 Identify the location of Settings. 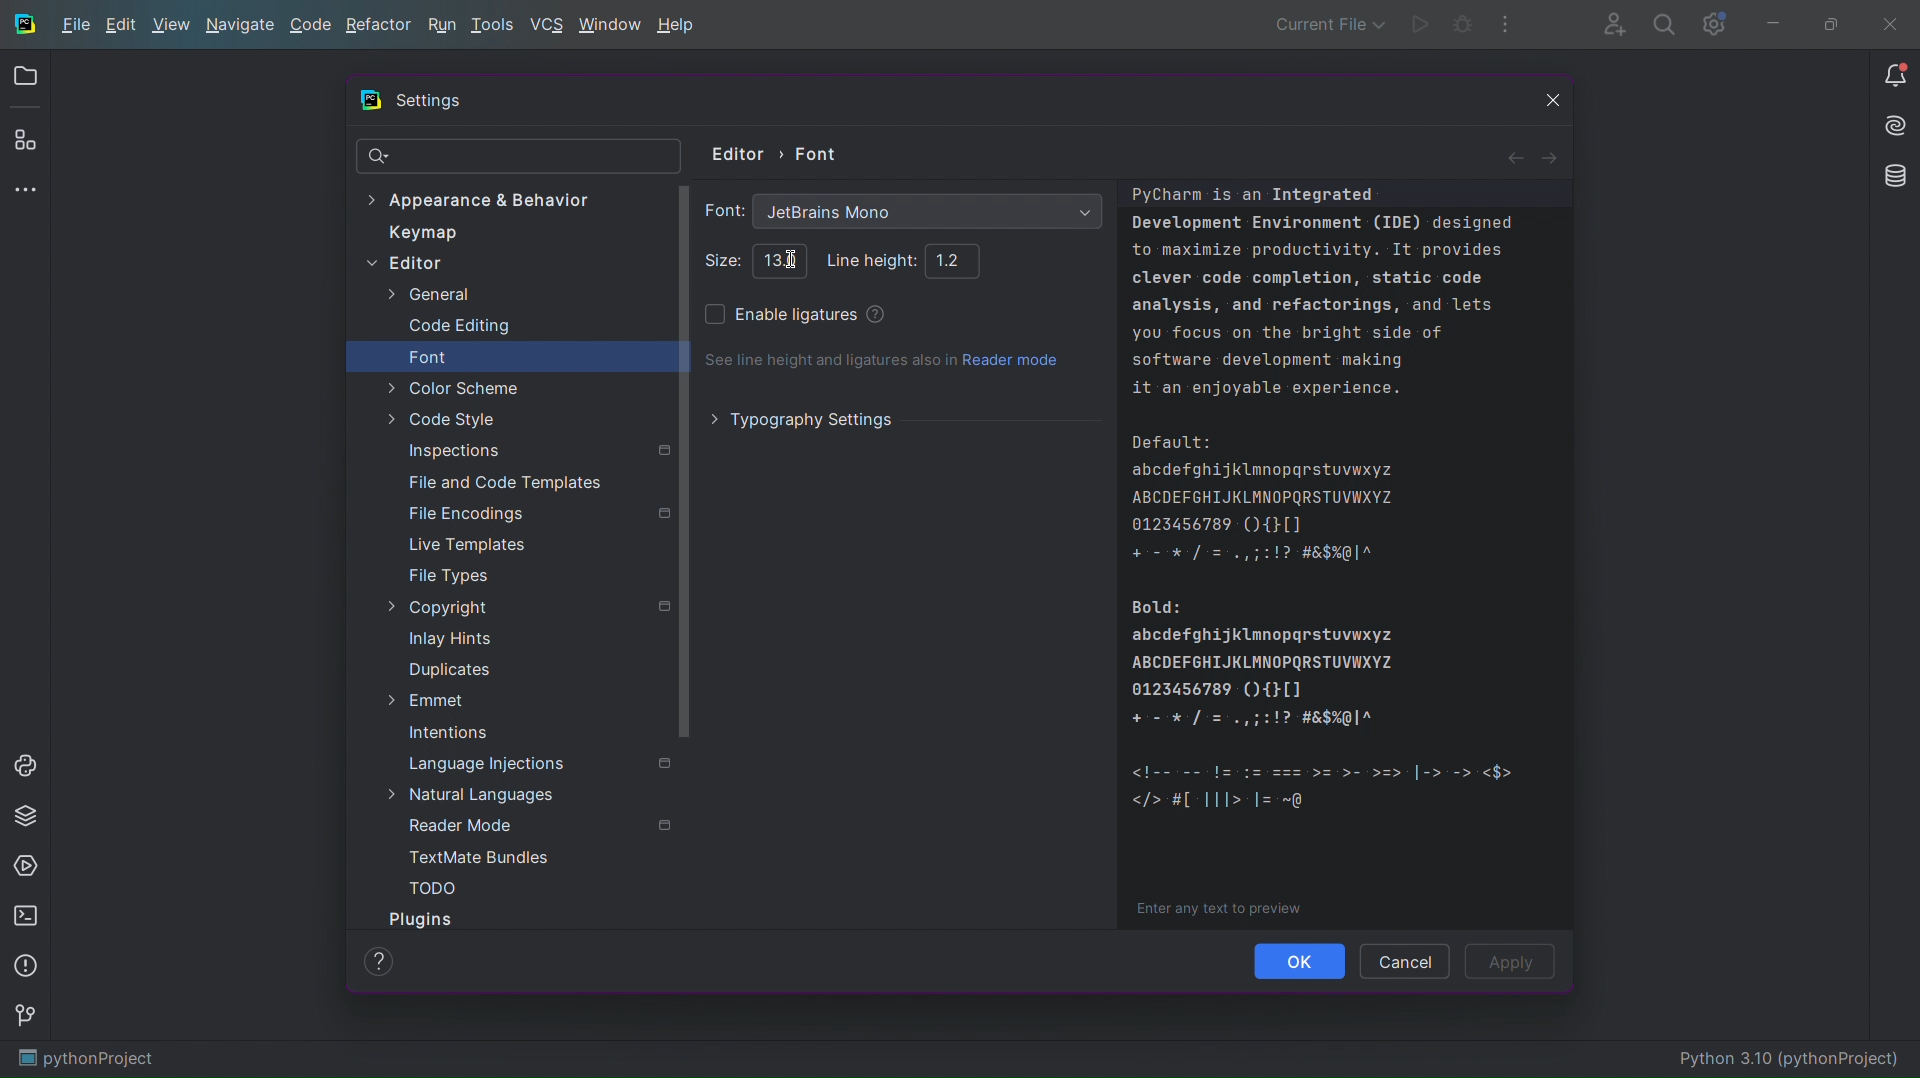
(430, 103).